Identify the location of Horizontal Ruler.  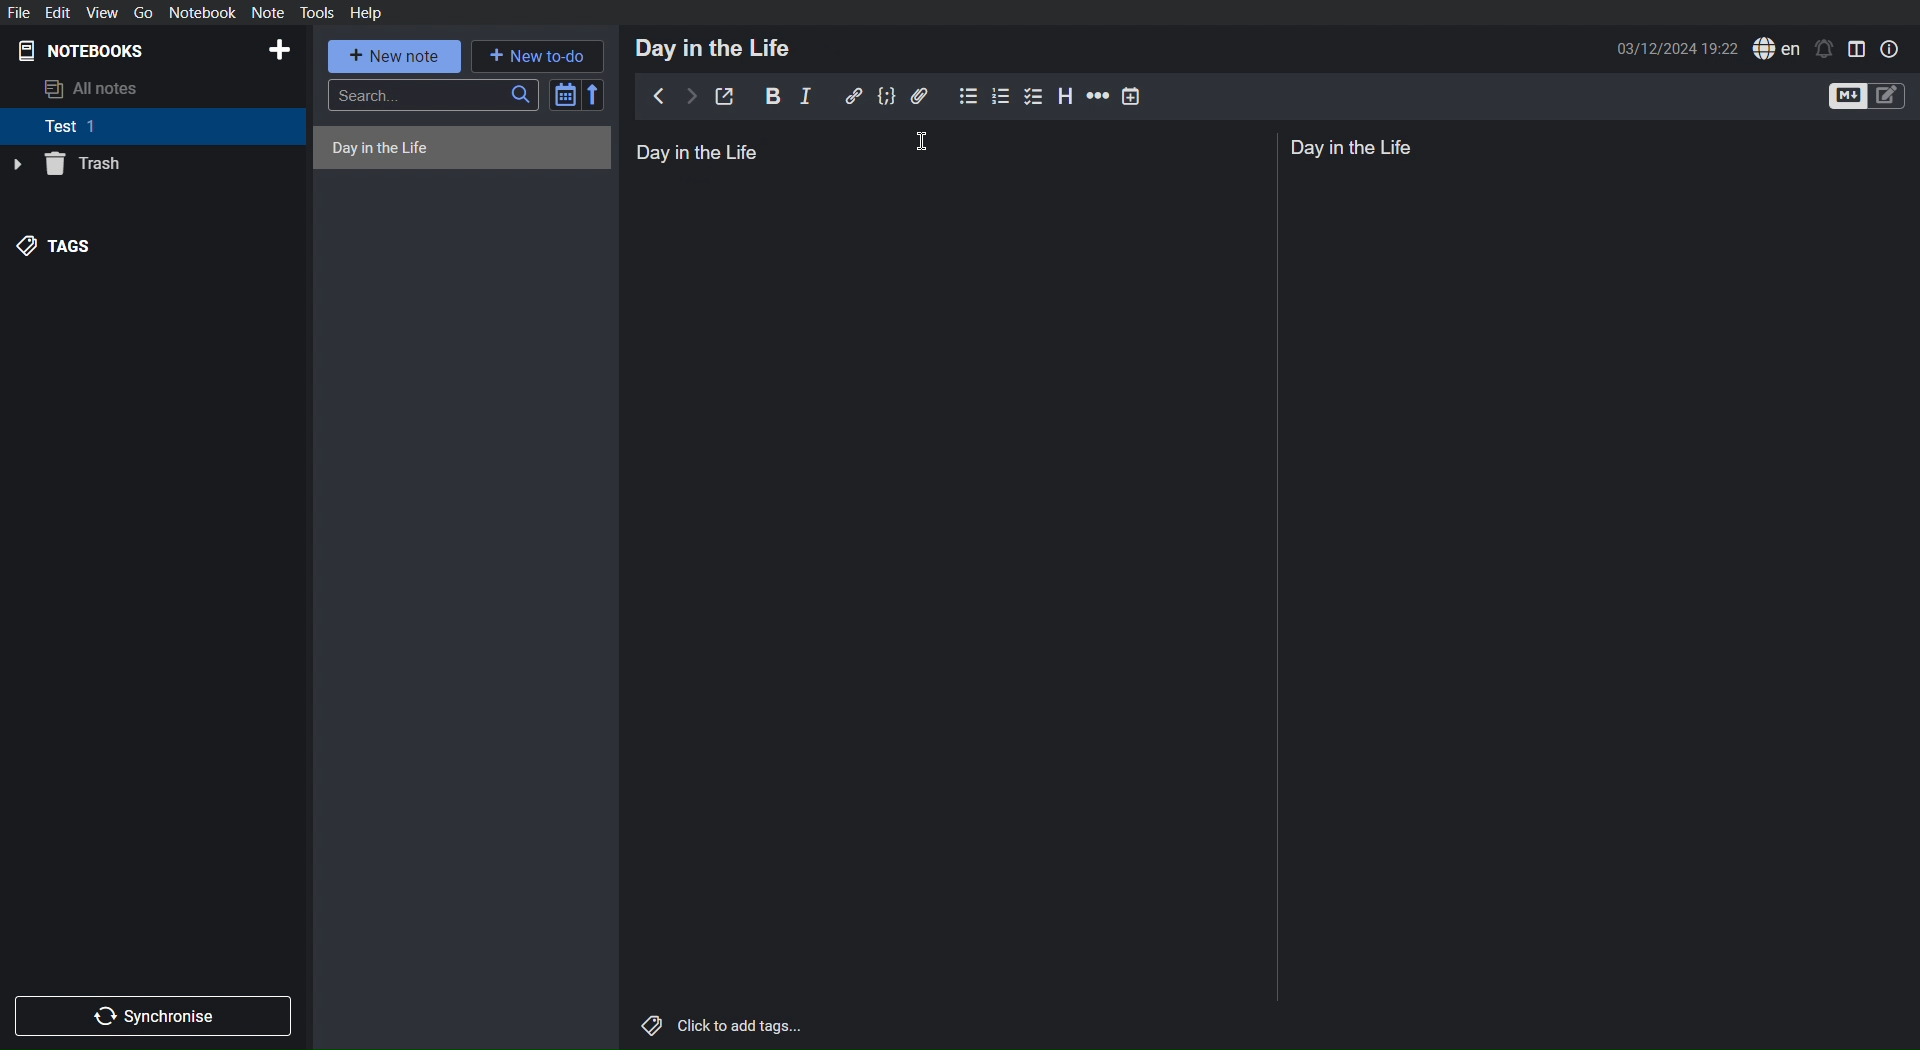
(1097, 97).